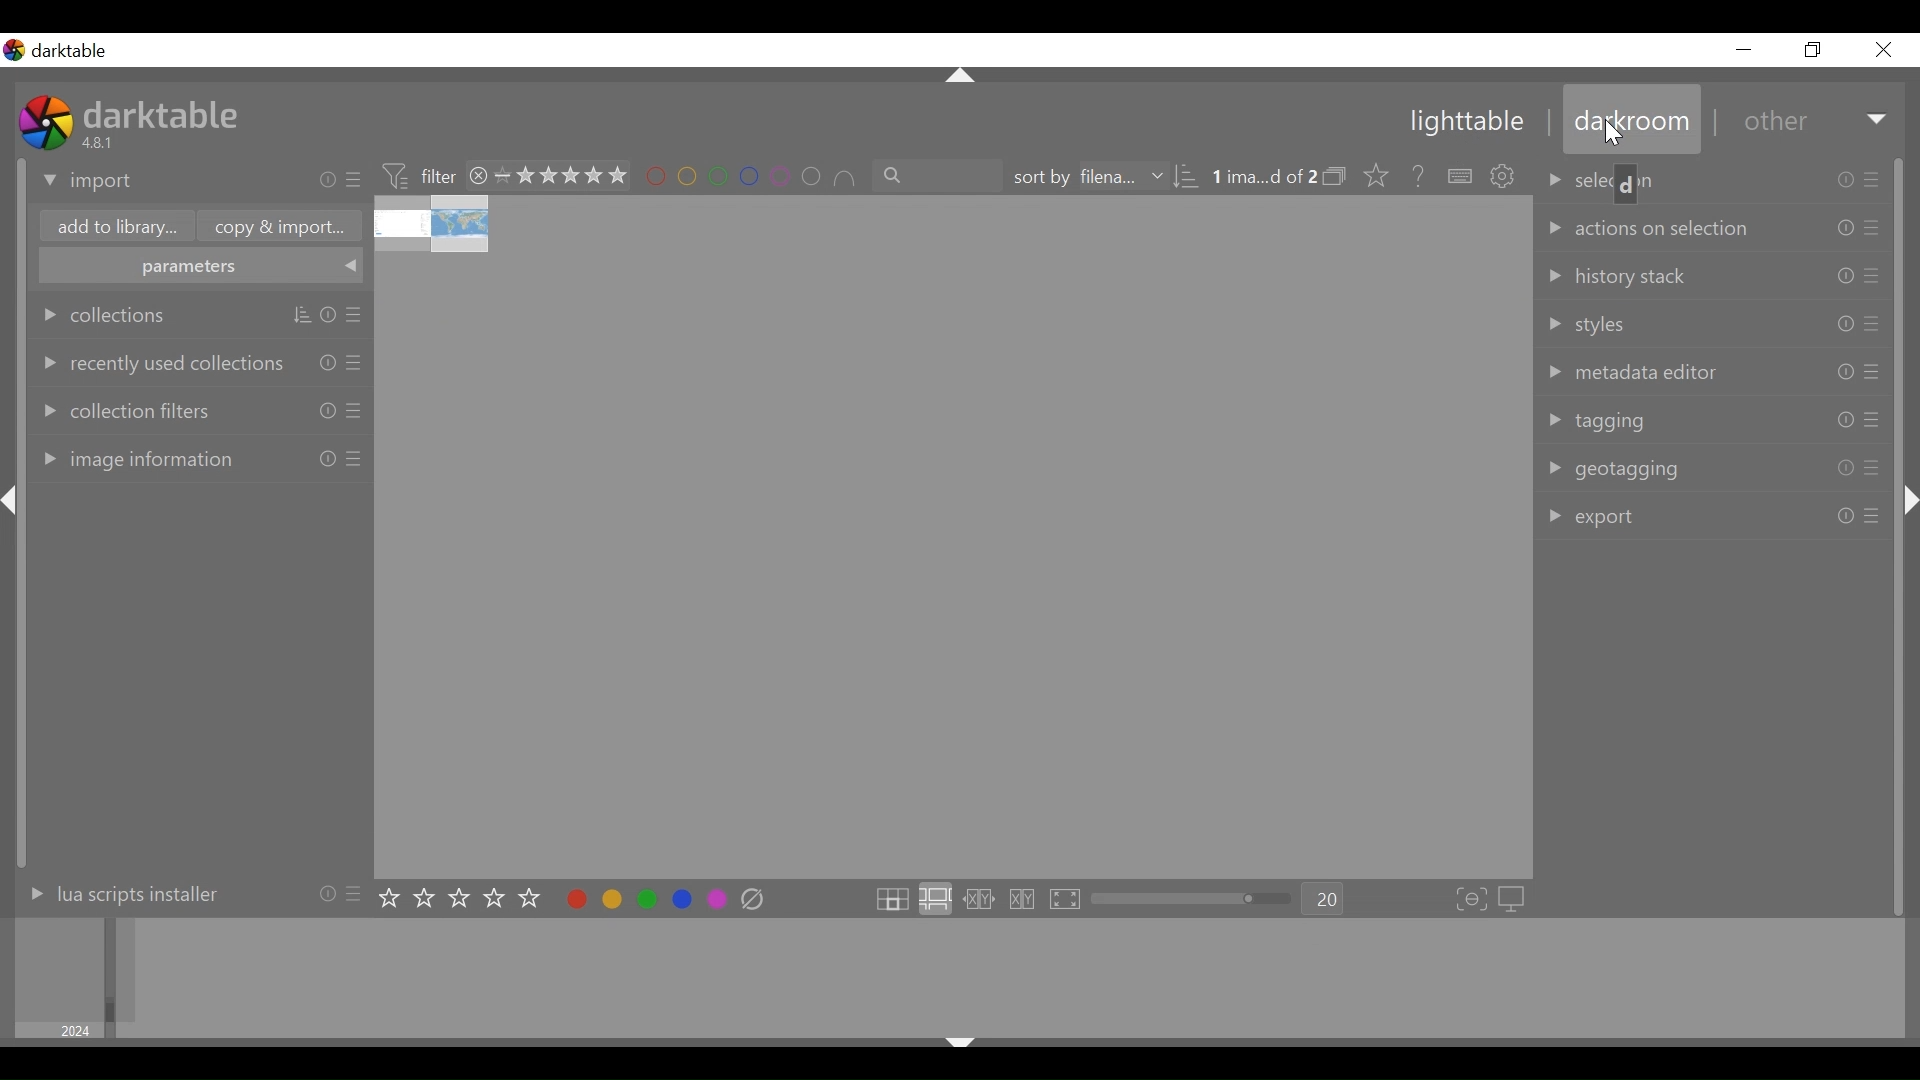 The width and height of the screenshot is (1920, 1080). What do you see at coordinates (1022, 900) in the screenshot?
I see `click to enter culling layout in dynamic mode` at bounding box center [1022, 900].